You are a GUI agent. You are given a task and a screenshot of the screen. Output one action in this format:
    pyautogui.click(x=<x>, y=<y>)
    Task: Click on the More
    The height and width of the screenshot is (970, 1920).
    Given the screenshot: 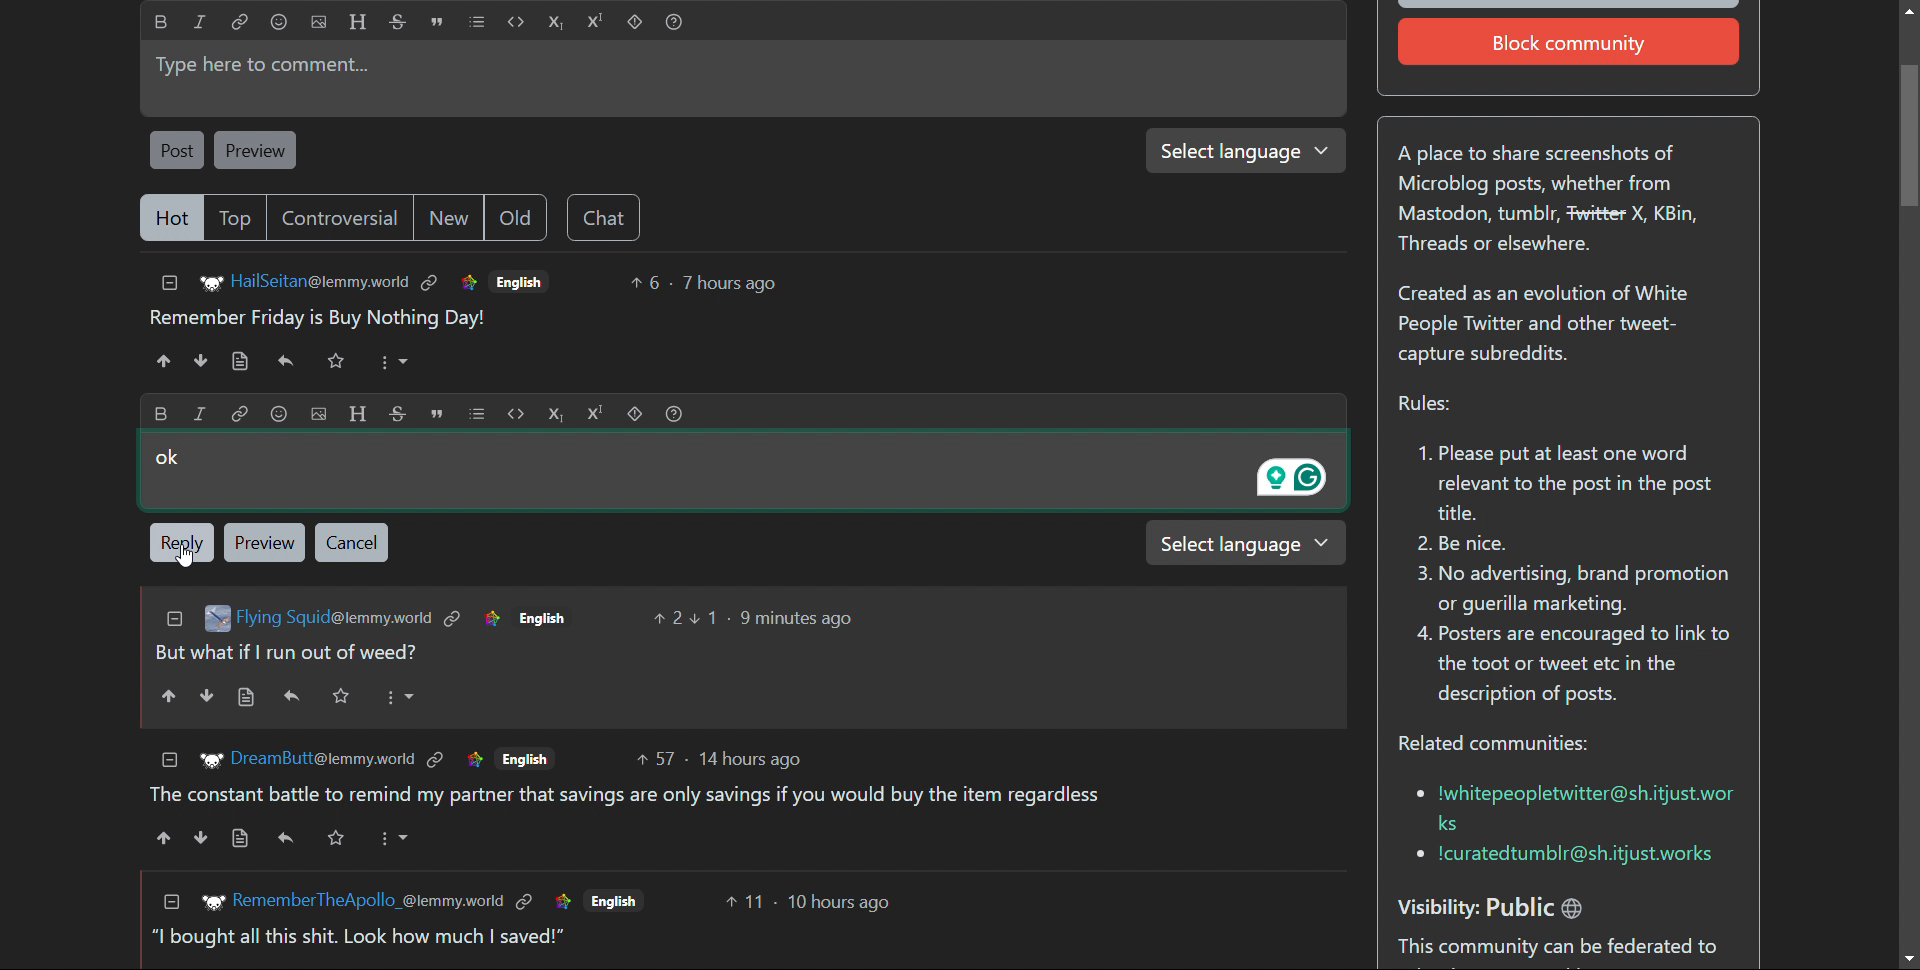 What is the action you would take?
    pyautogui.click(x=400, y=698)
    